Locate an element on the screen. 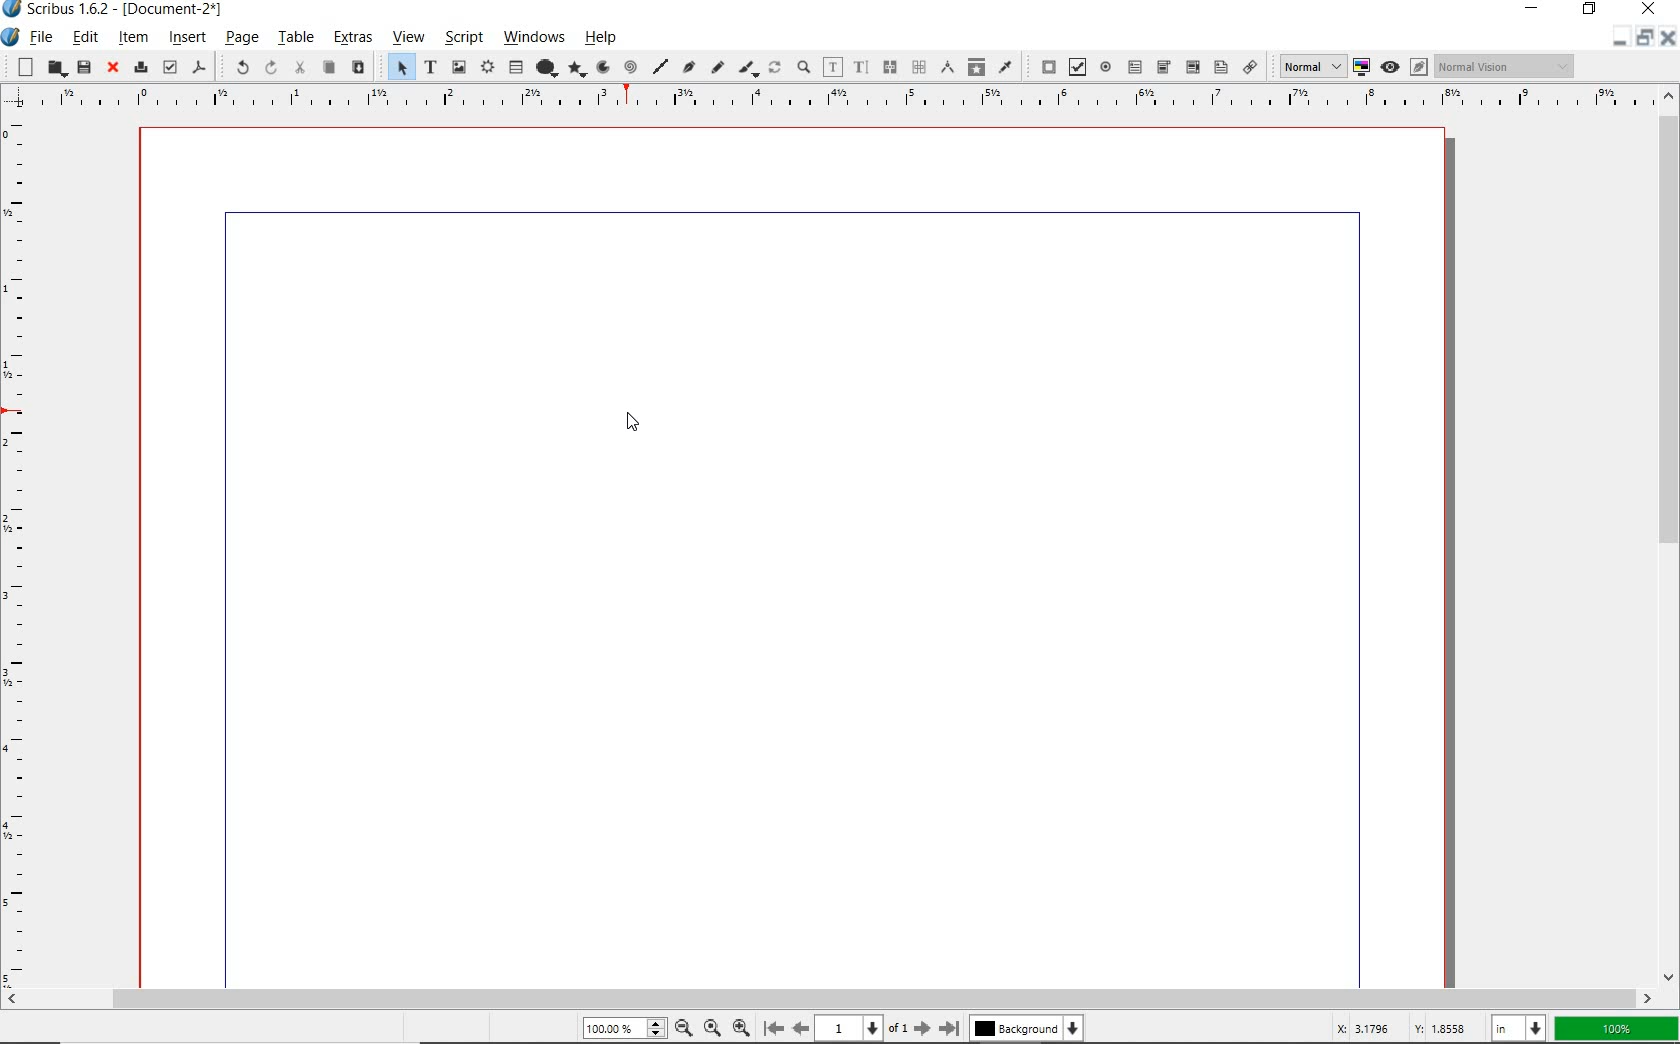 The image size is (1680, 1044). measurements is located at coordinates (949, 67).